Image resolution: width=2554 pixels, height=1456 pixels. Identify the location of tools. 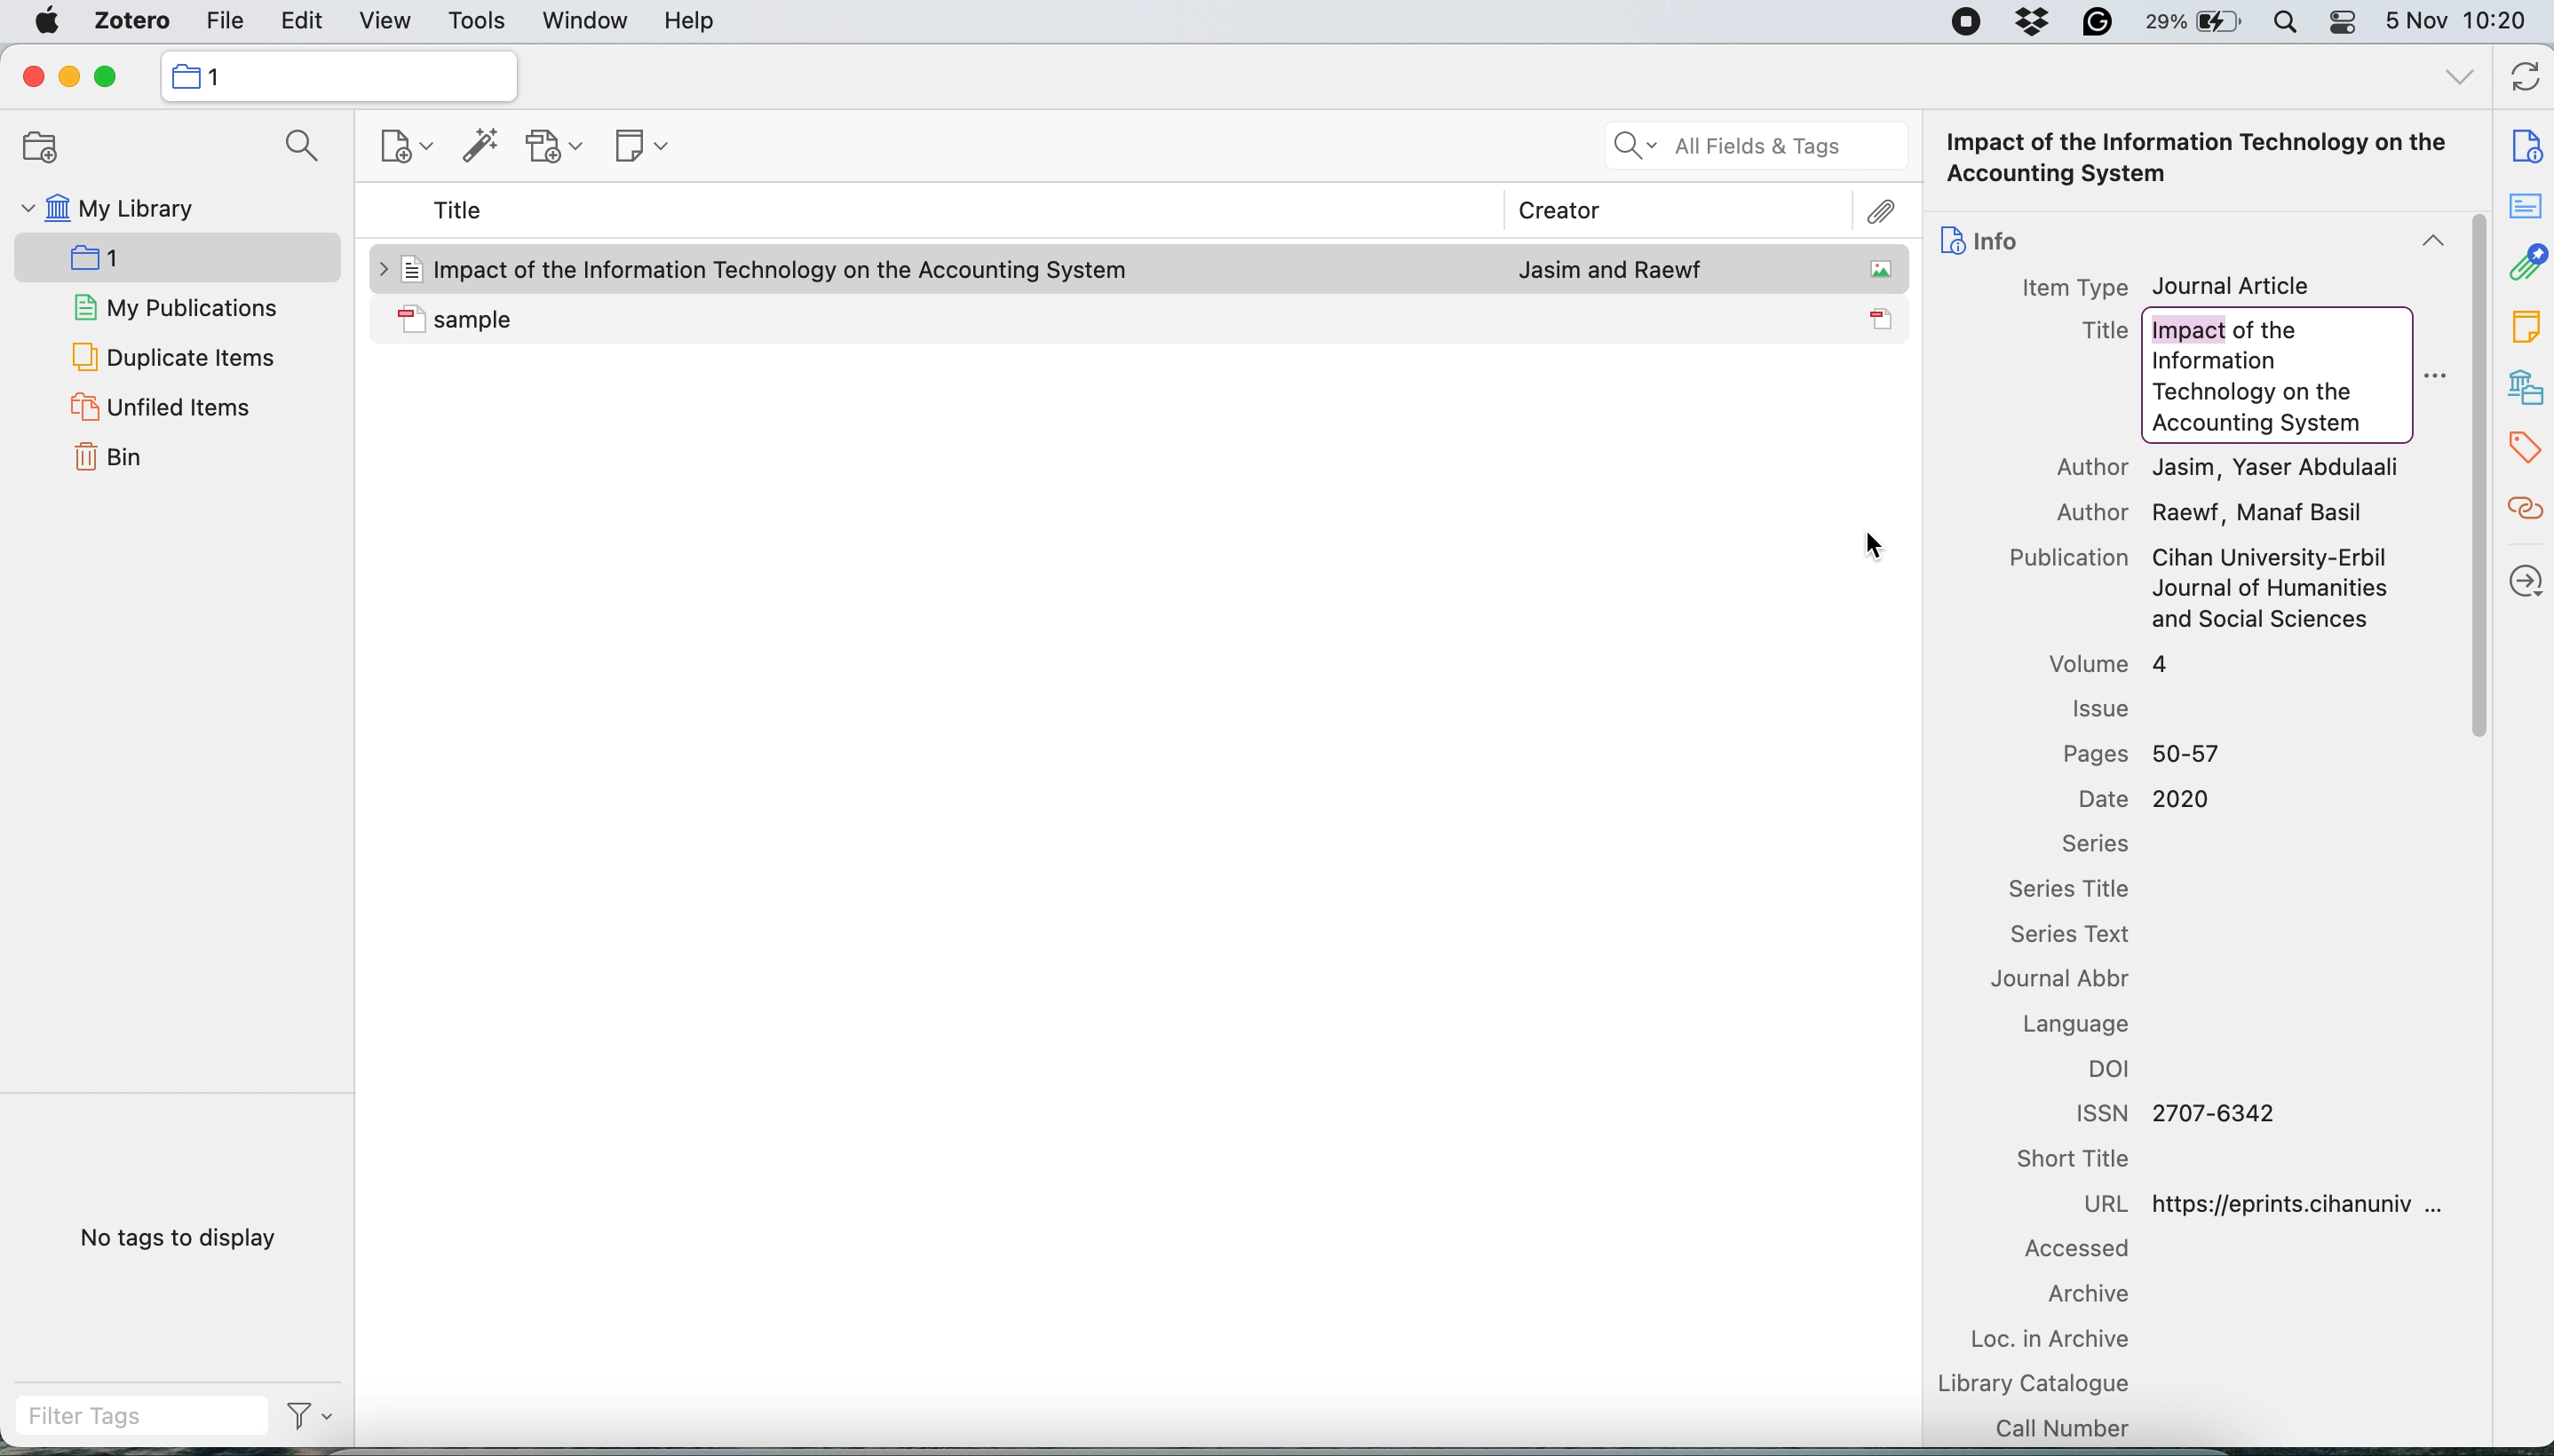
(481, 21).